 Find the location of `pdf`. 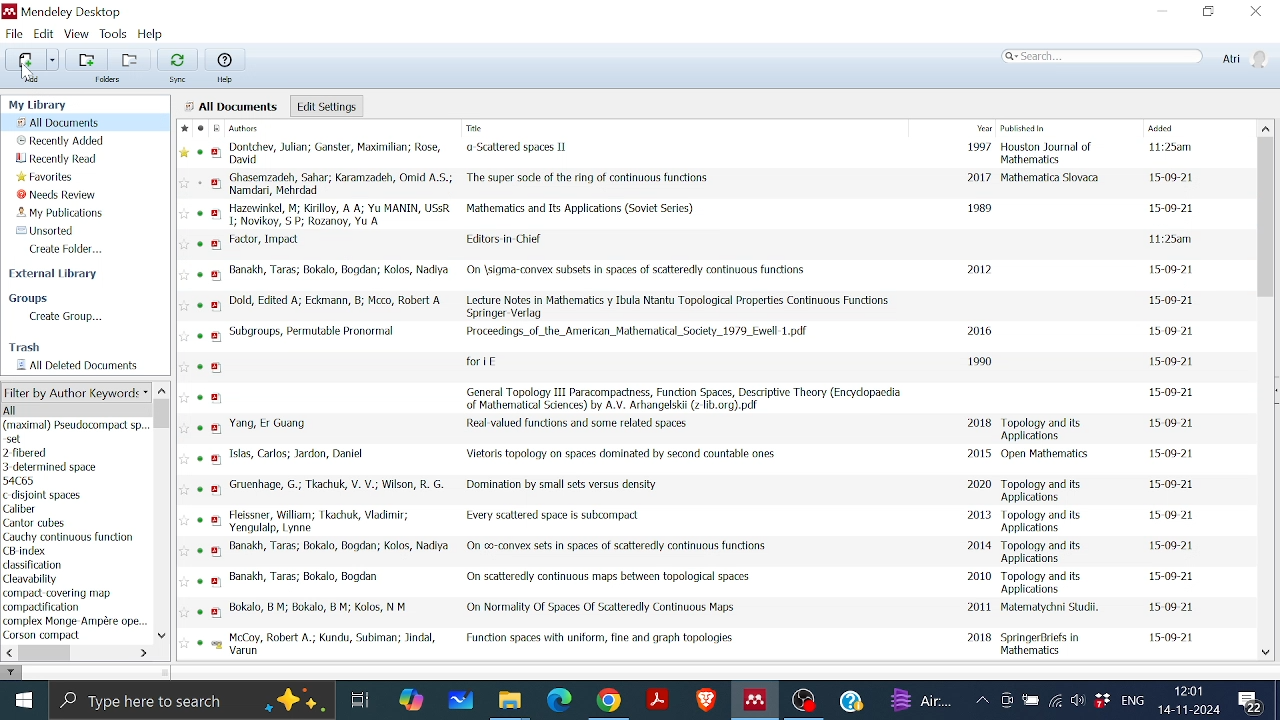

pdf is located at coordinates (216, 610).